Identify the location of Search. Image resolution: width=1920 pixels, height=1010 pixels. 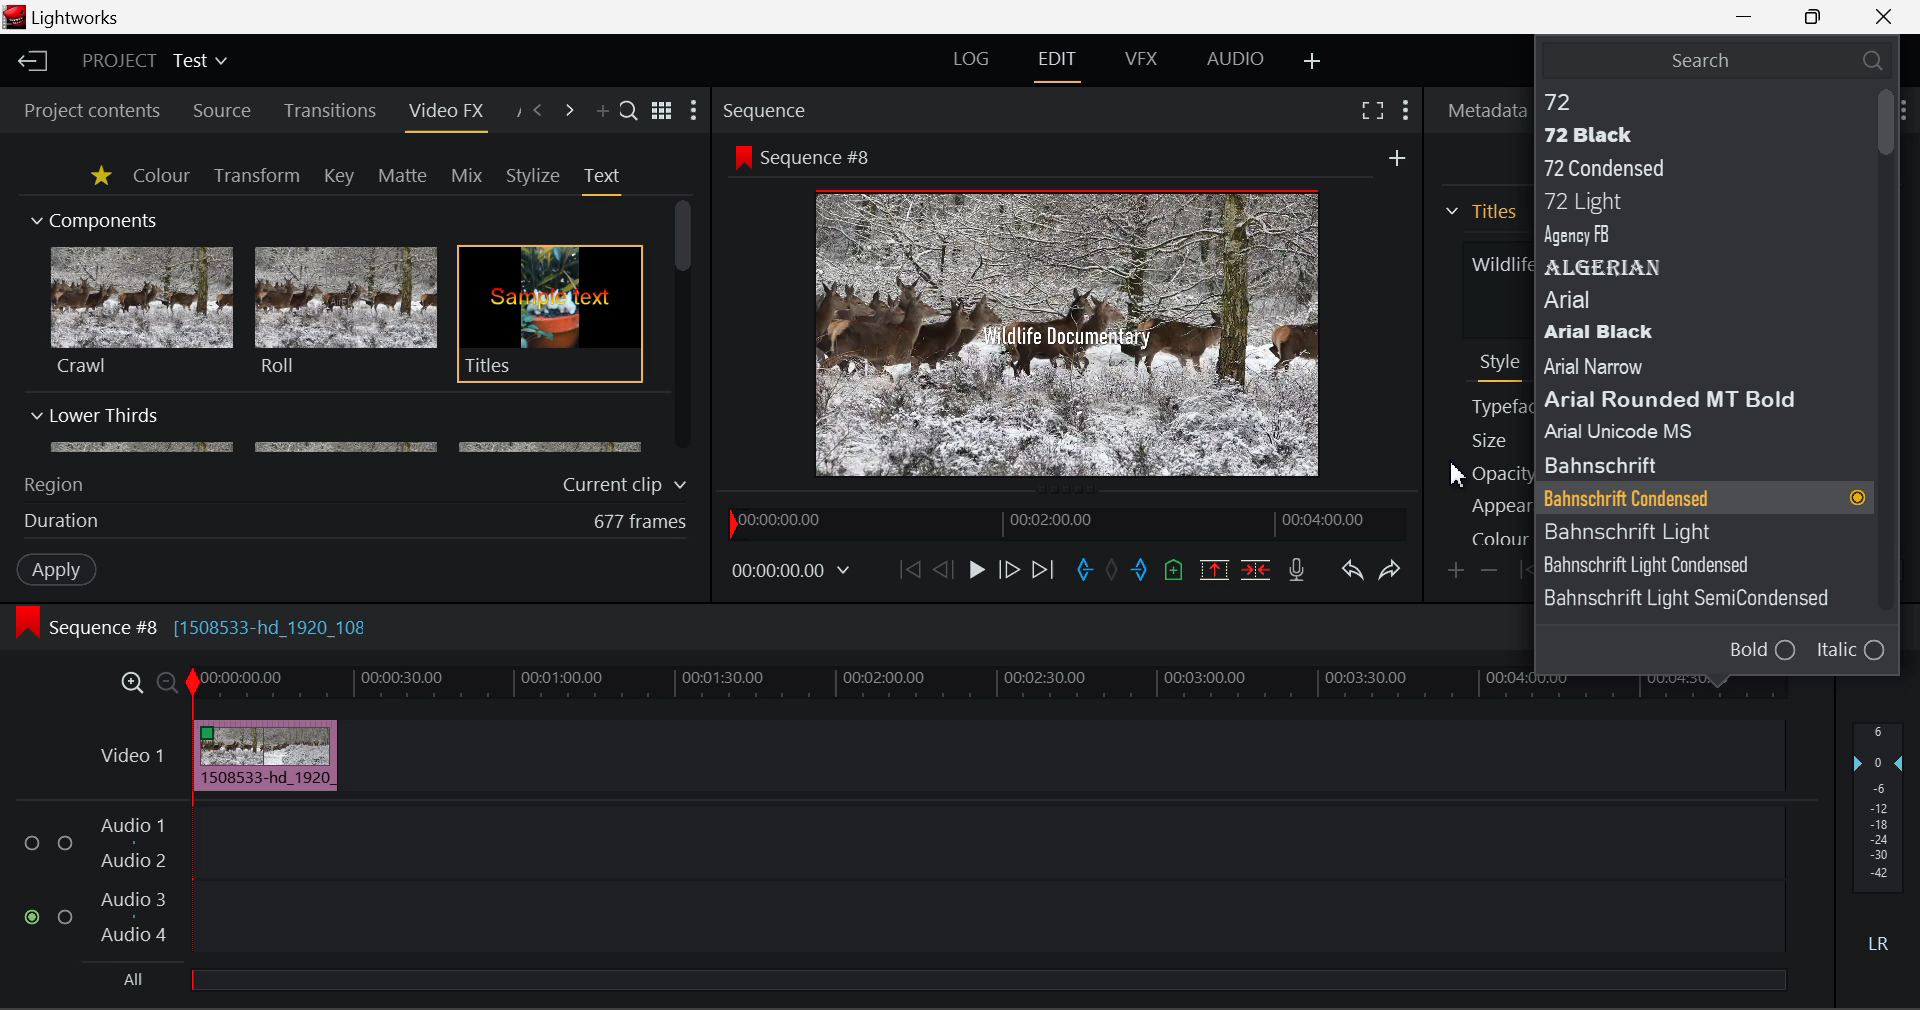
(630, 109).